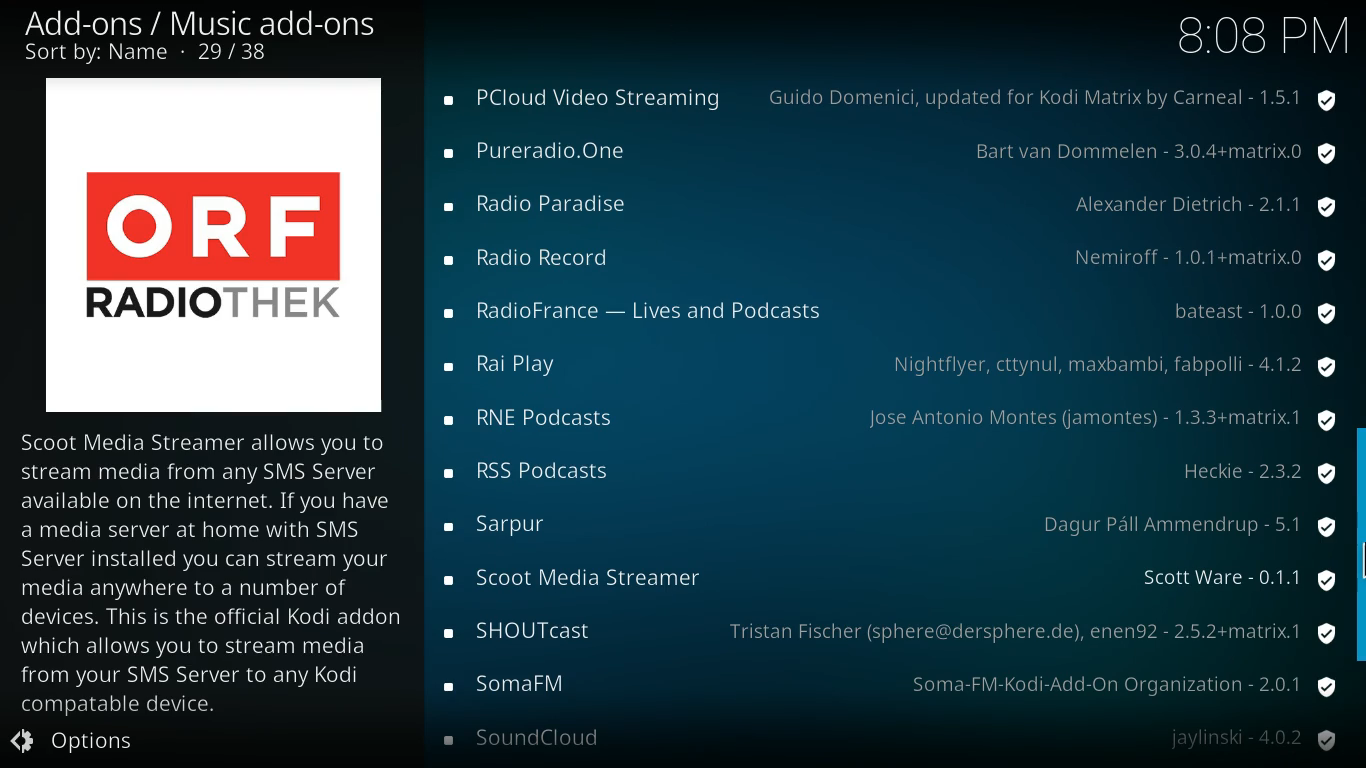 The height and width of the screenshot is (768, 1366). What do you see at coordinates (544, 420) in the screenshot?
I see `add-on` at bounding box center [544, 420].